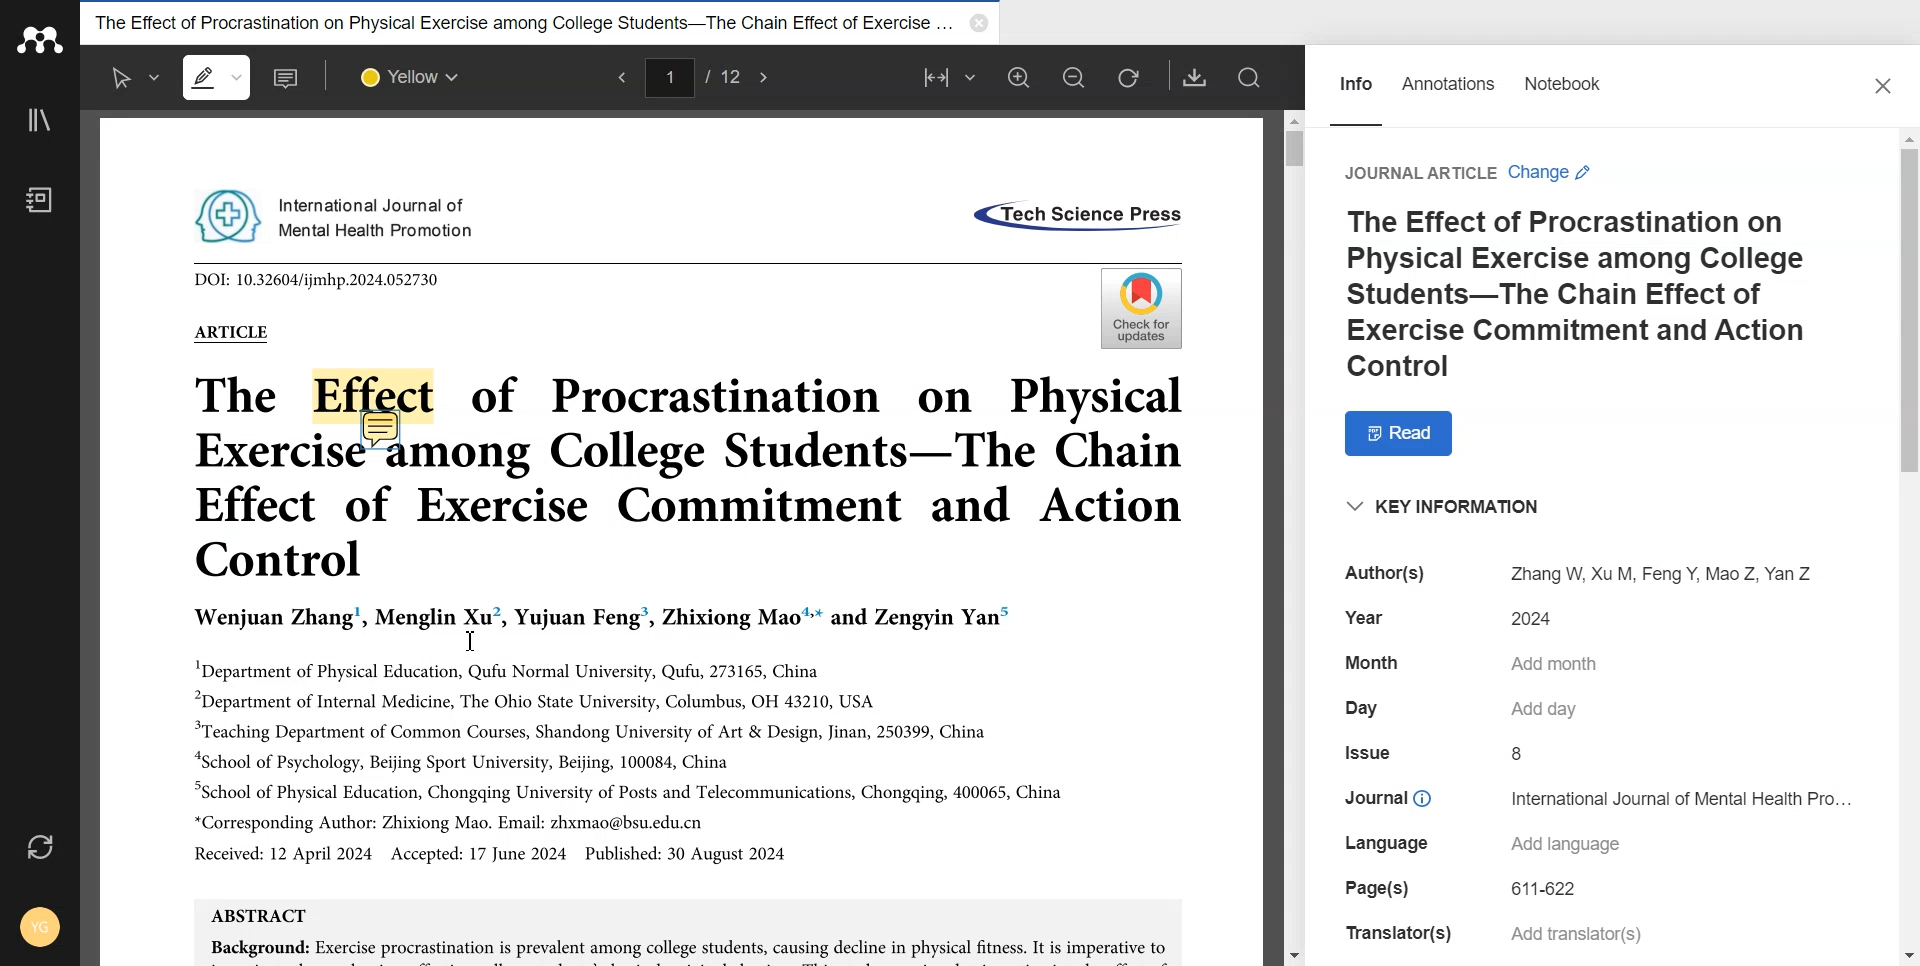  Describe the element at coordinates (1439, 753) in the screenshot. I see `Issue 8` at that location.